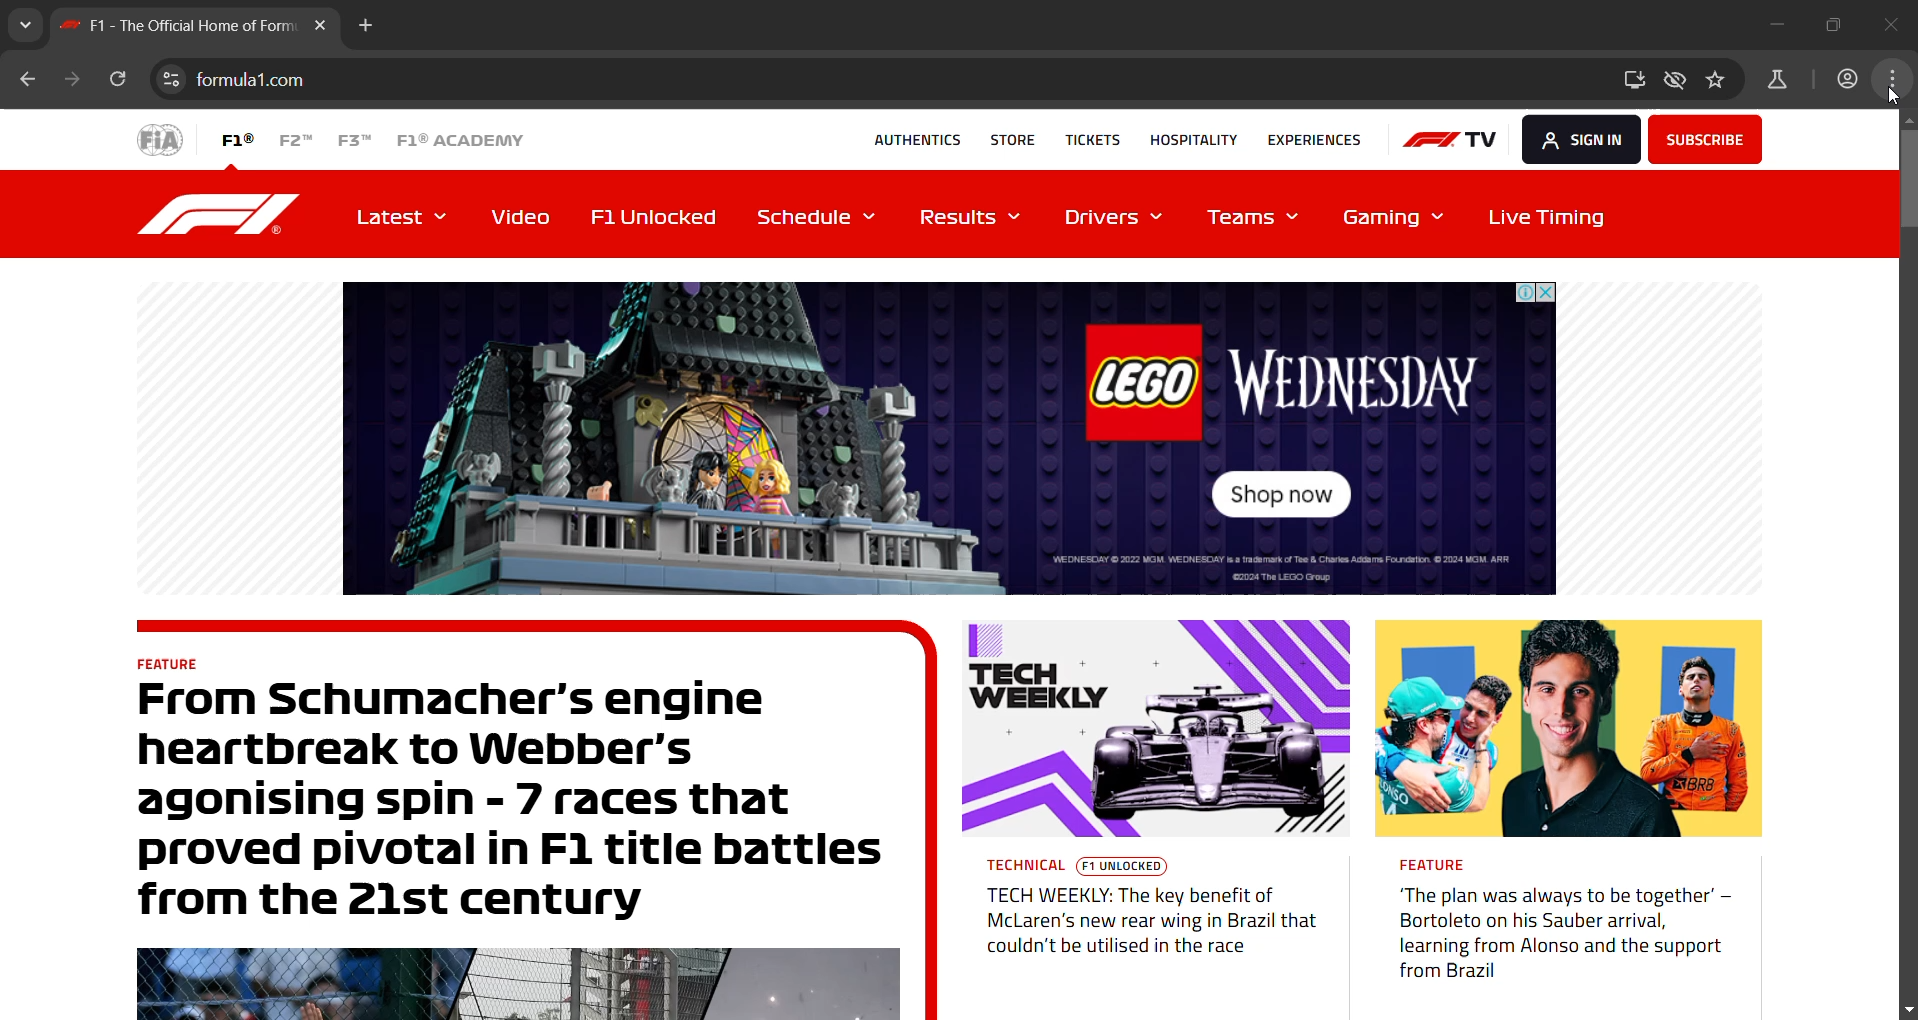 This screenshot has width=1918, height=1020. Describe the element at coordinates (1146, 814) in the screenshot. I see `News : TECH WEEKLY TECHNICAL TECH WEEKLY: The key benefit ofMcLaren's new rear wing in Brazil thatcouldn't be utilised in the race` at that location.